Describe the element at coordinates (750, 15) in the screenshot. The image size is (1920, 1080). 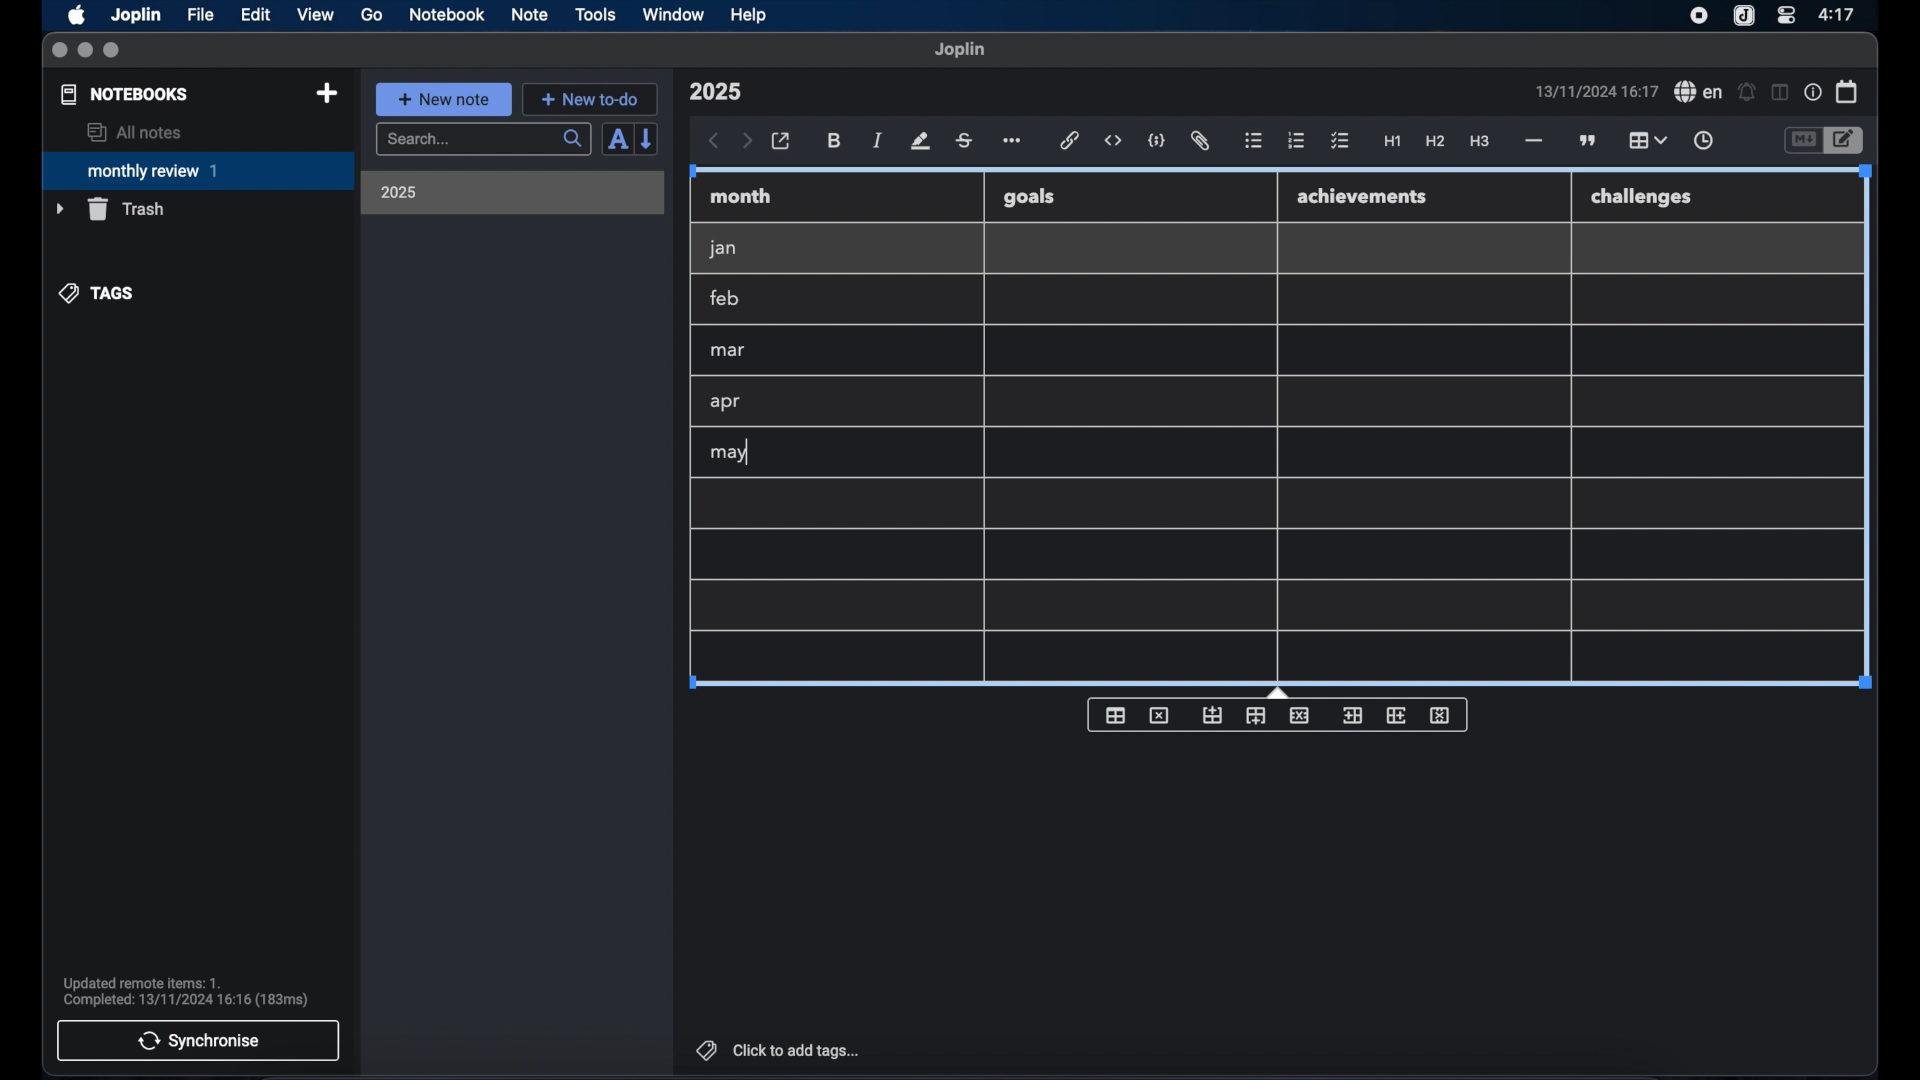
I see `help` at that location.